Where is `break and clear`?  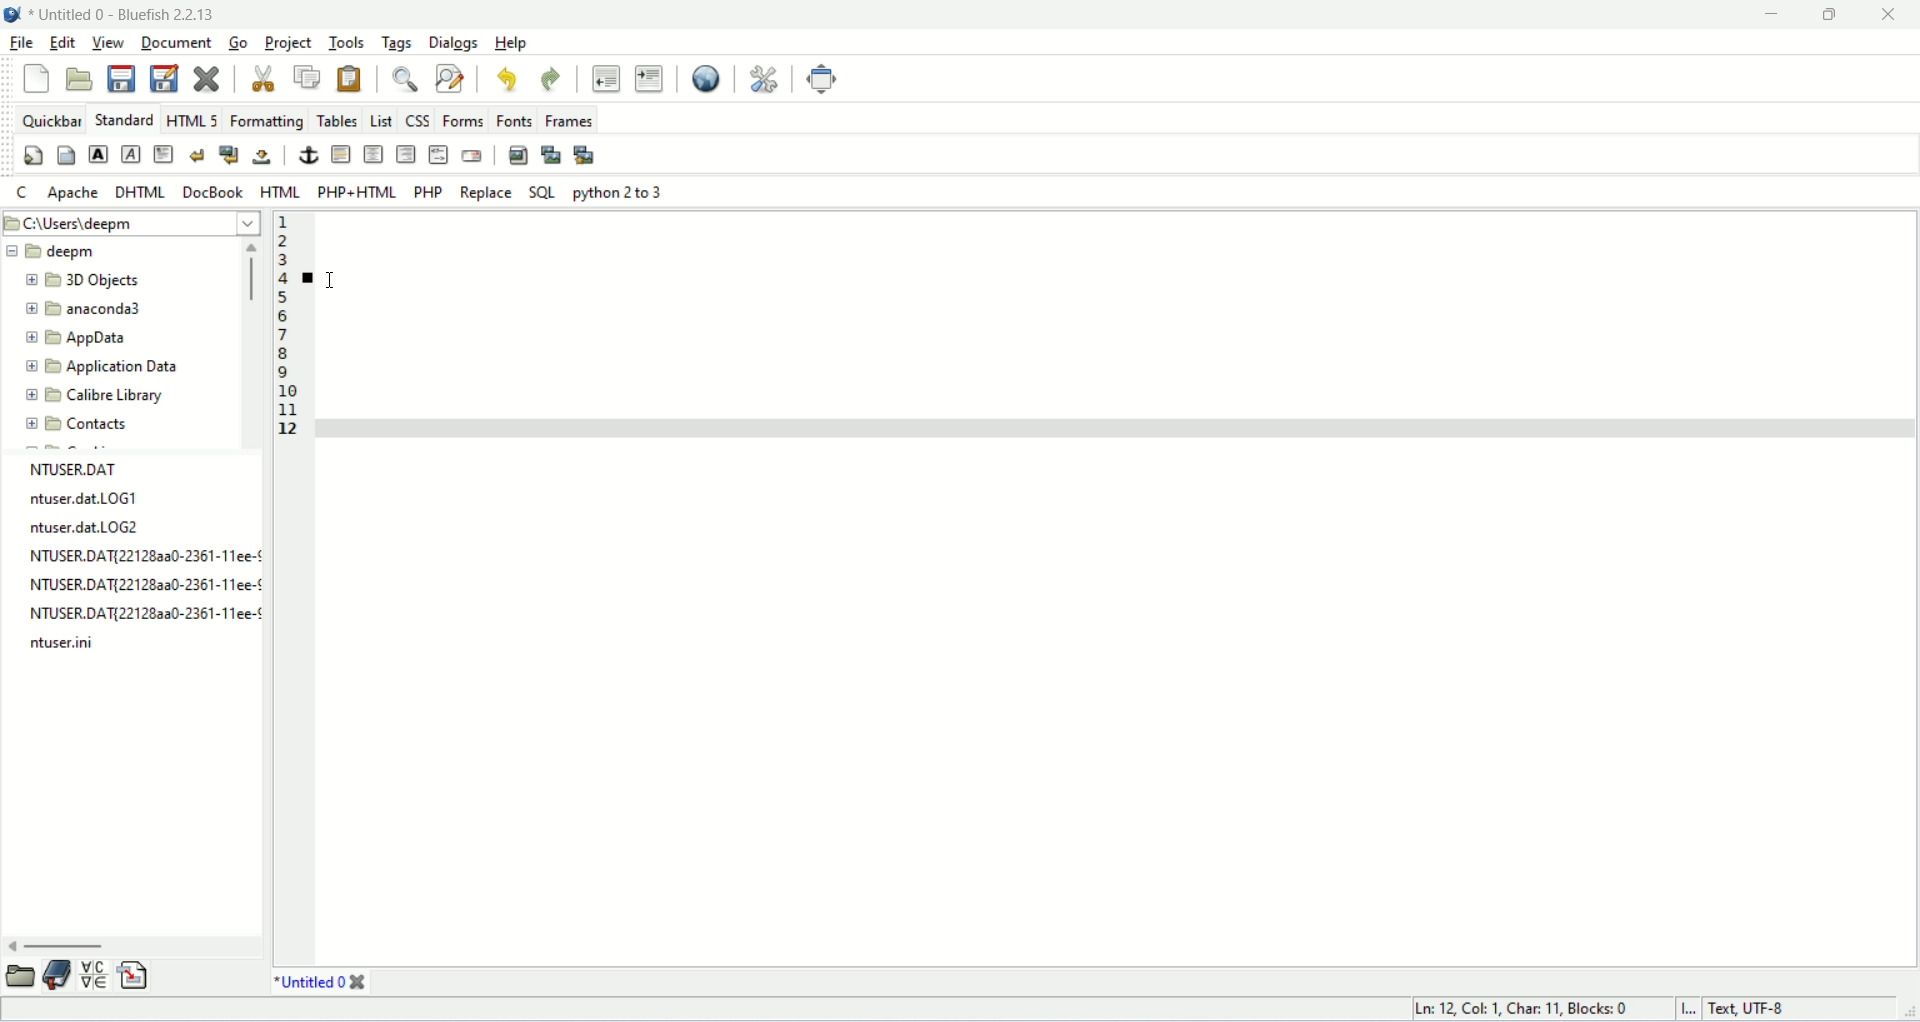
break and clear is located at coordinates (229, 156).